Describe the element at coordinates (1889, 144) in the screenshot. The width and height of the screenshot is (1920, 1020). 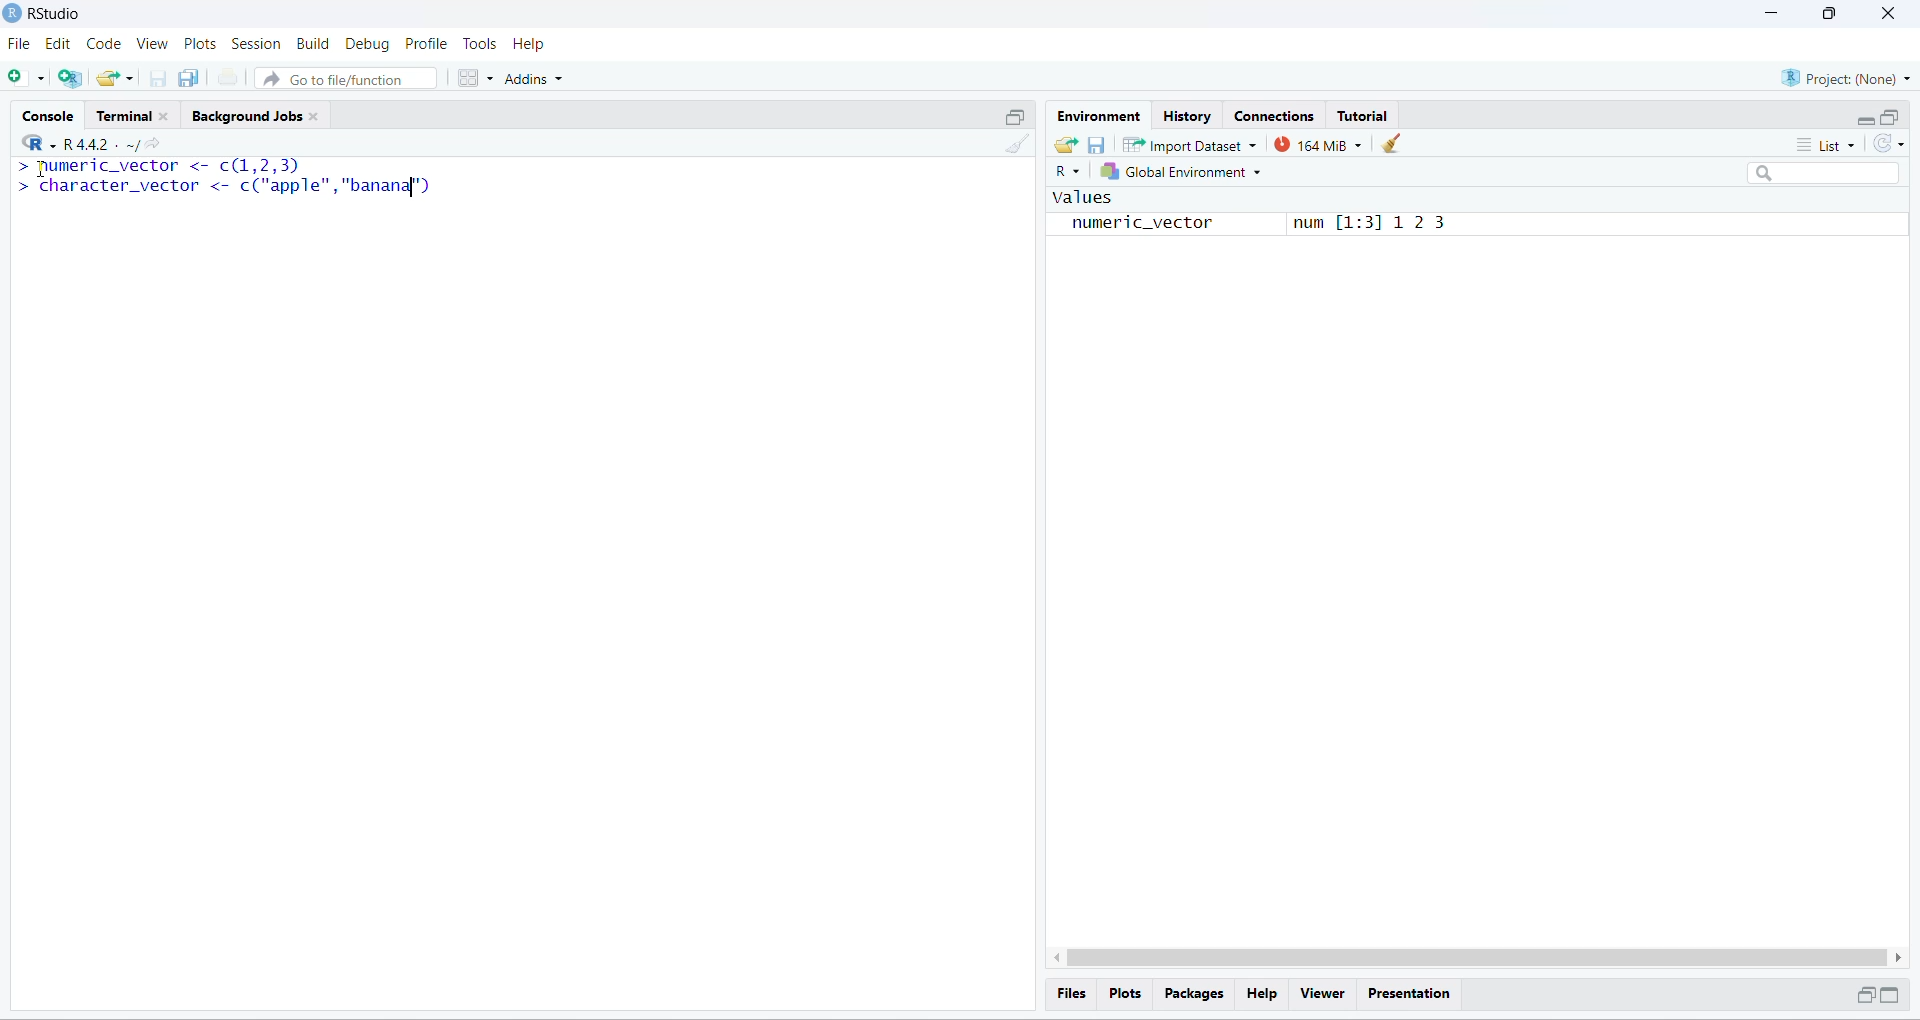
I see `refresh` at that location.